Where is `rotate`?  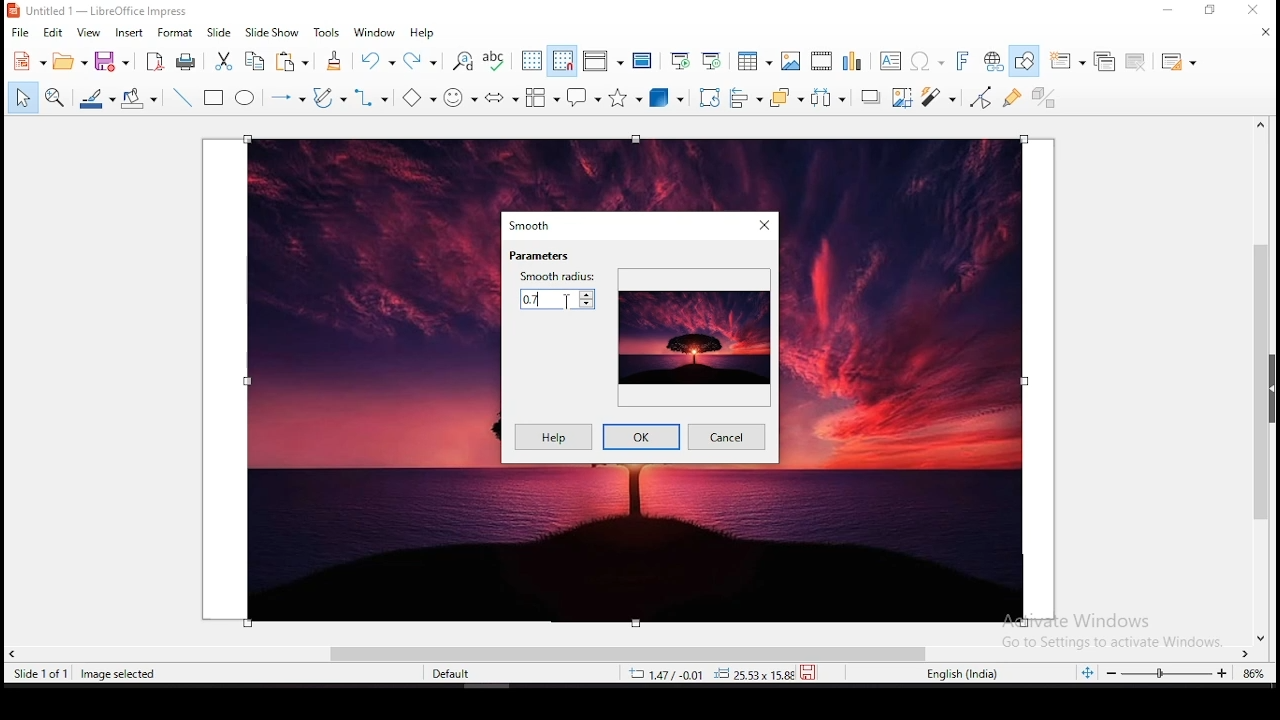 rotate is located at coordinates (707, 99).